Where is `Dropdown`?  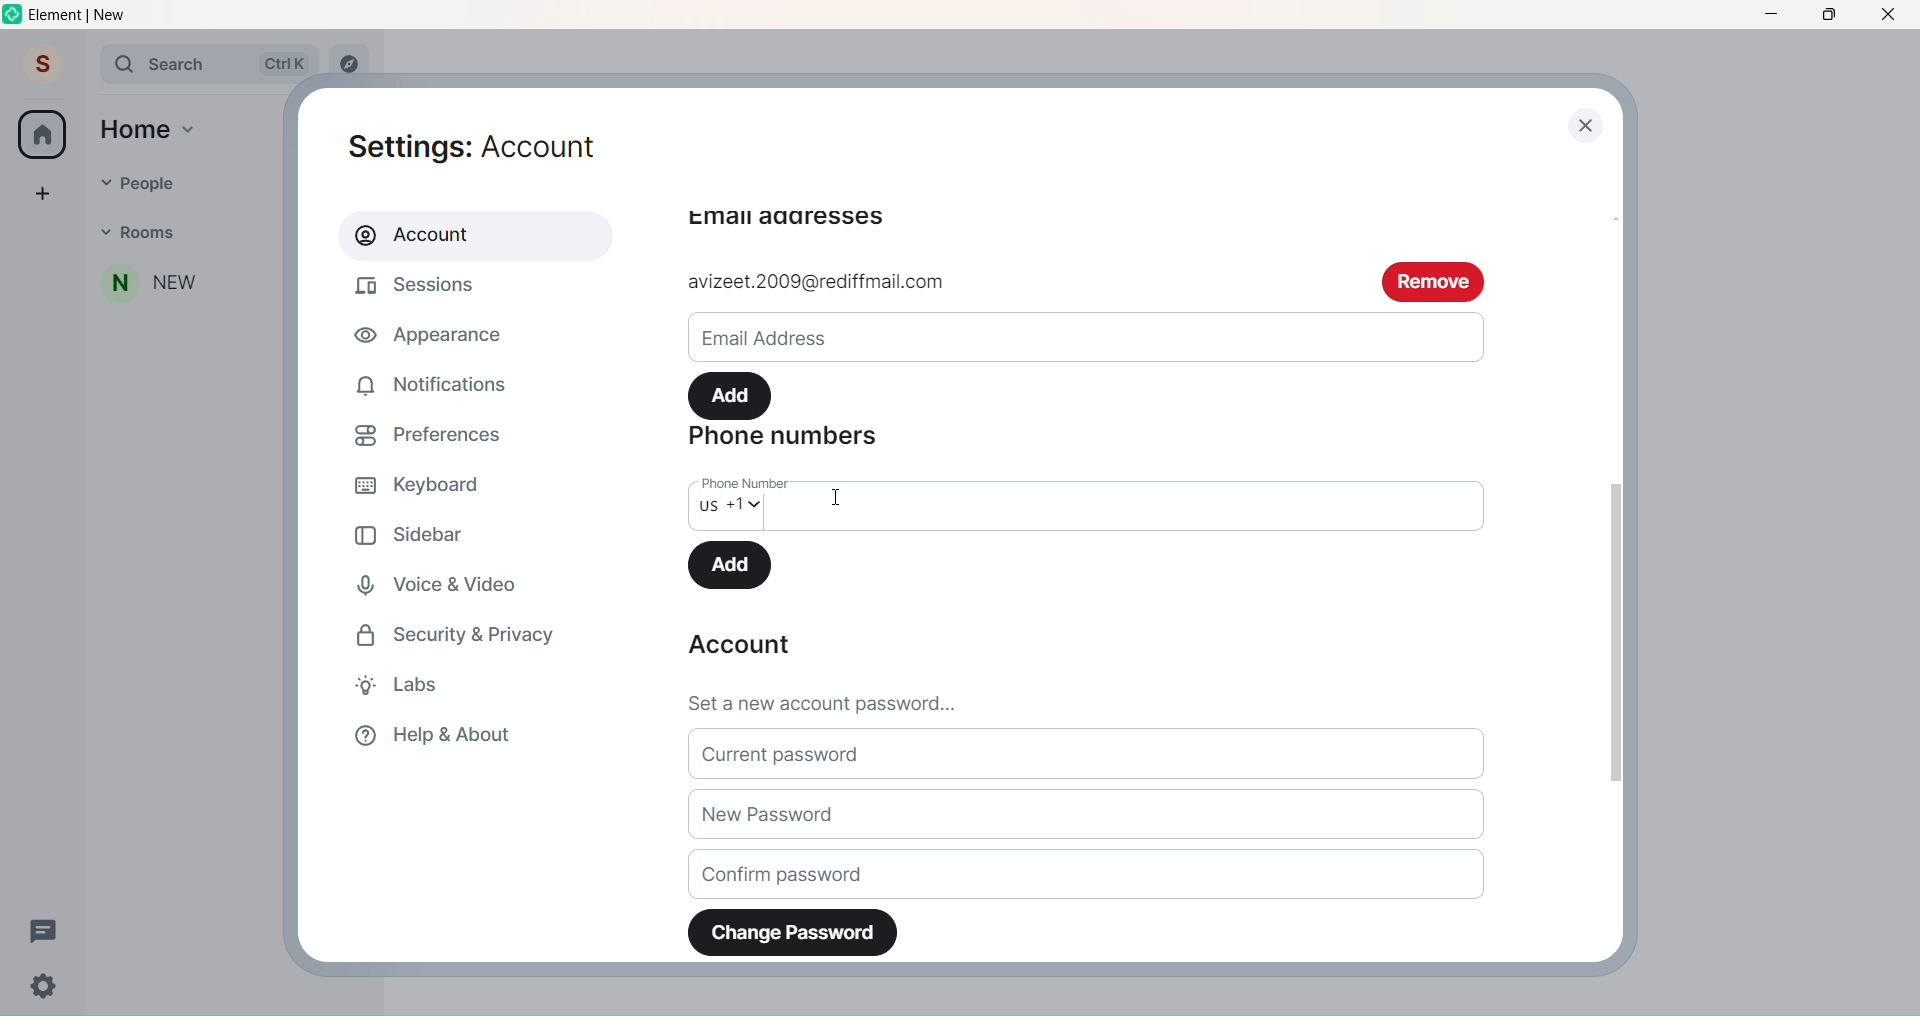
Dropdown is located at coordinates (104, 230).